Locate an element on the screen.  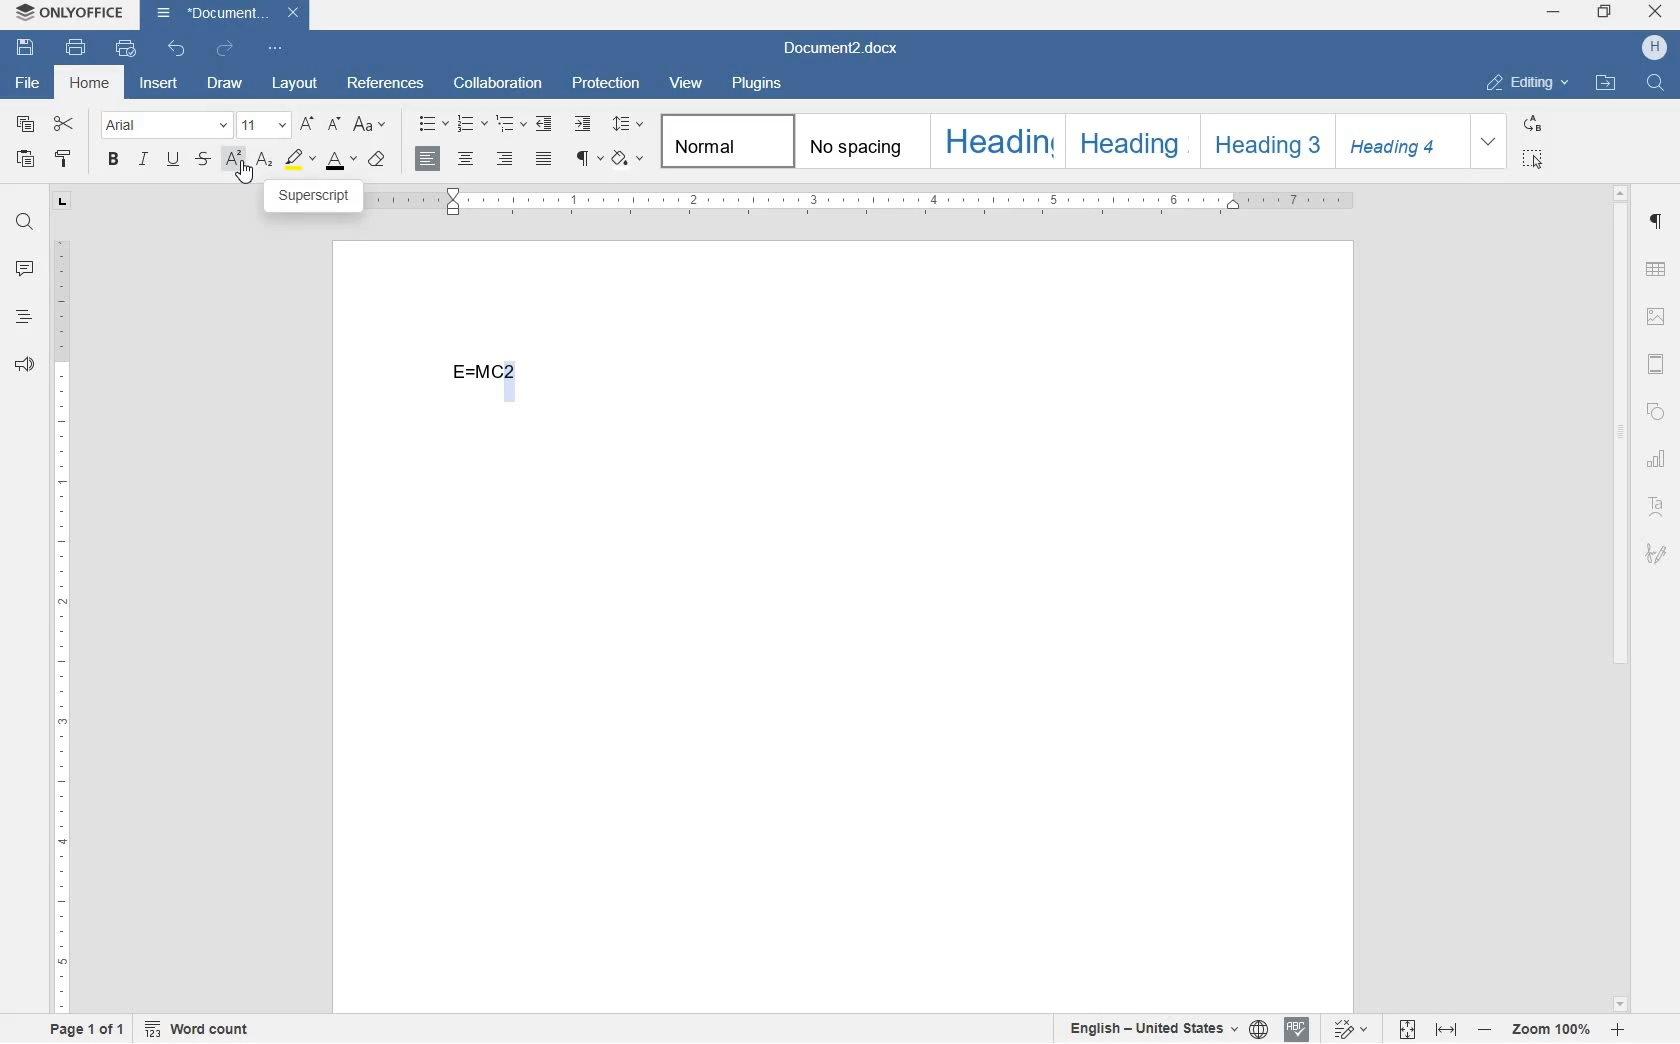
protection is located at coordinates (610, 84).